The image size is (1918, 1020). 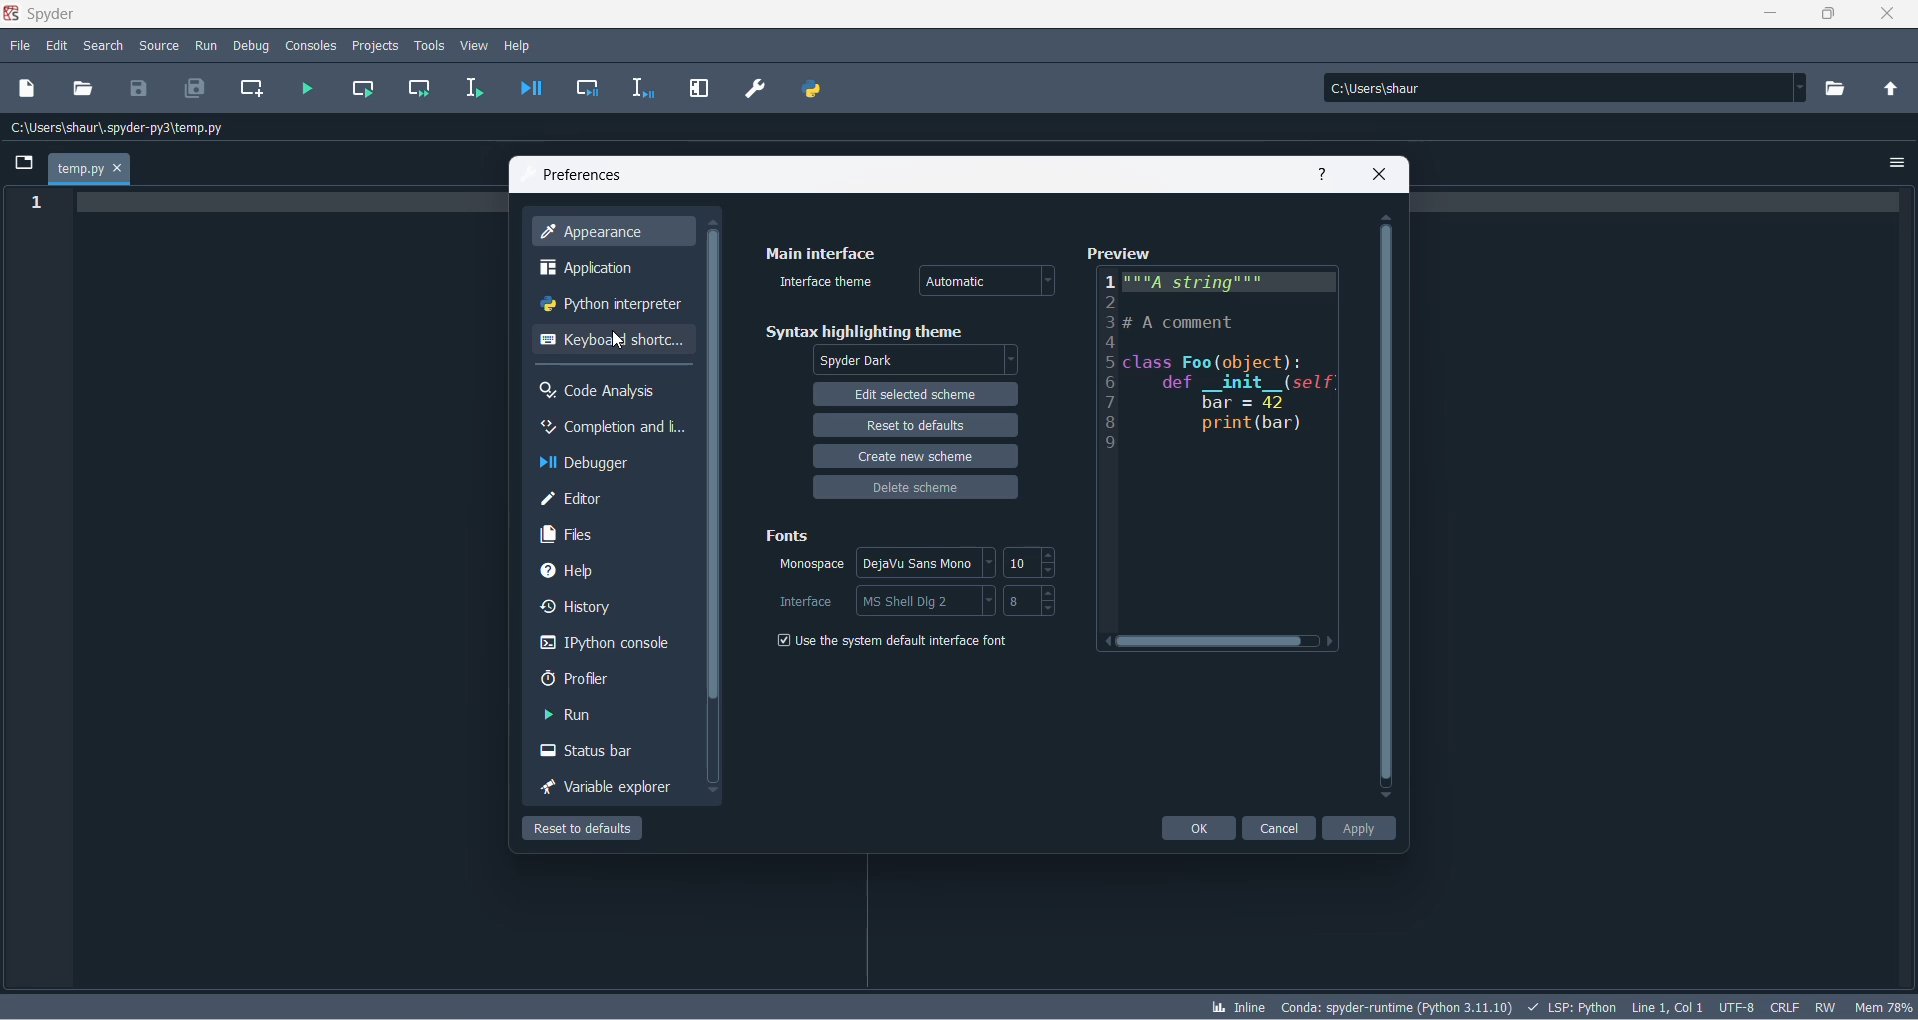 What do you see at coordinates (1668, 1004) in the screenshot?
I see `line and column number` at bounding box center [1668, 1004].